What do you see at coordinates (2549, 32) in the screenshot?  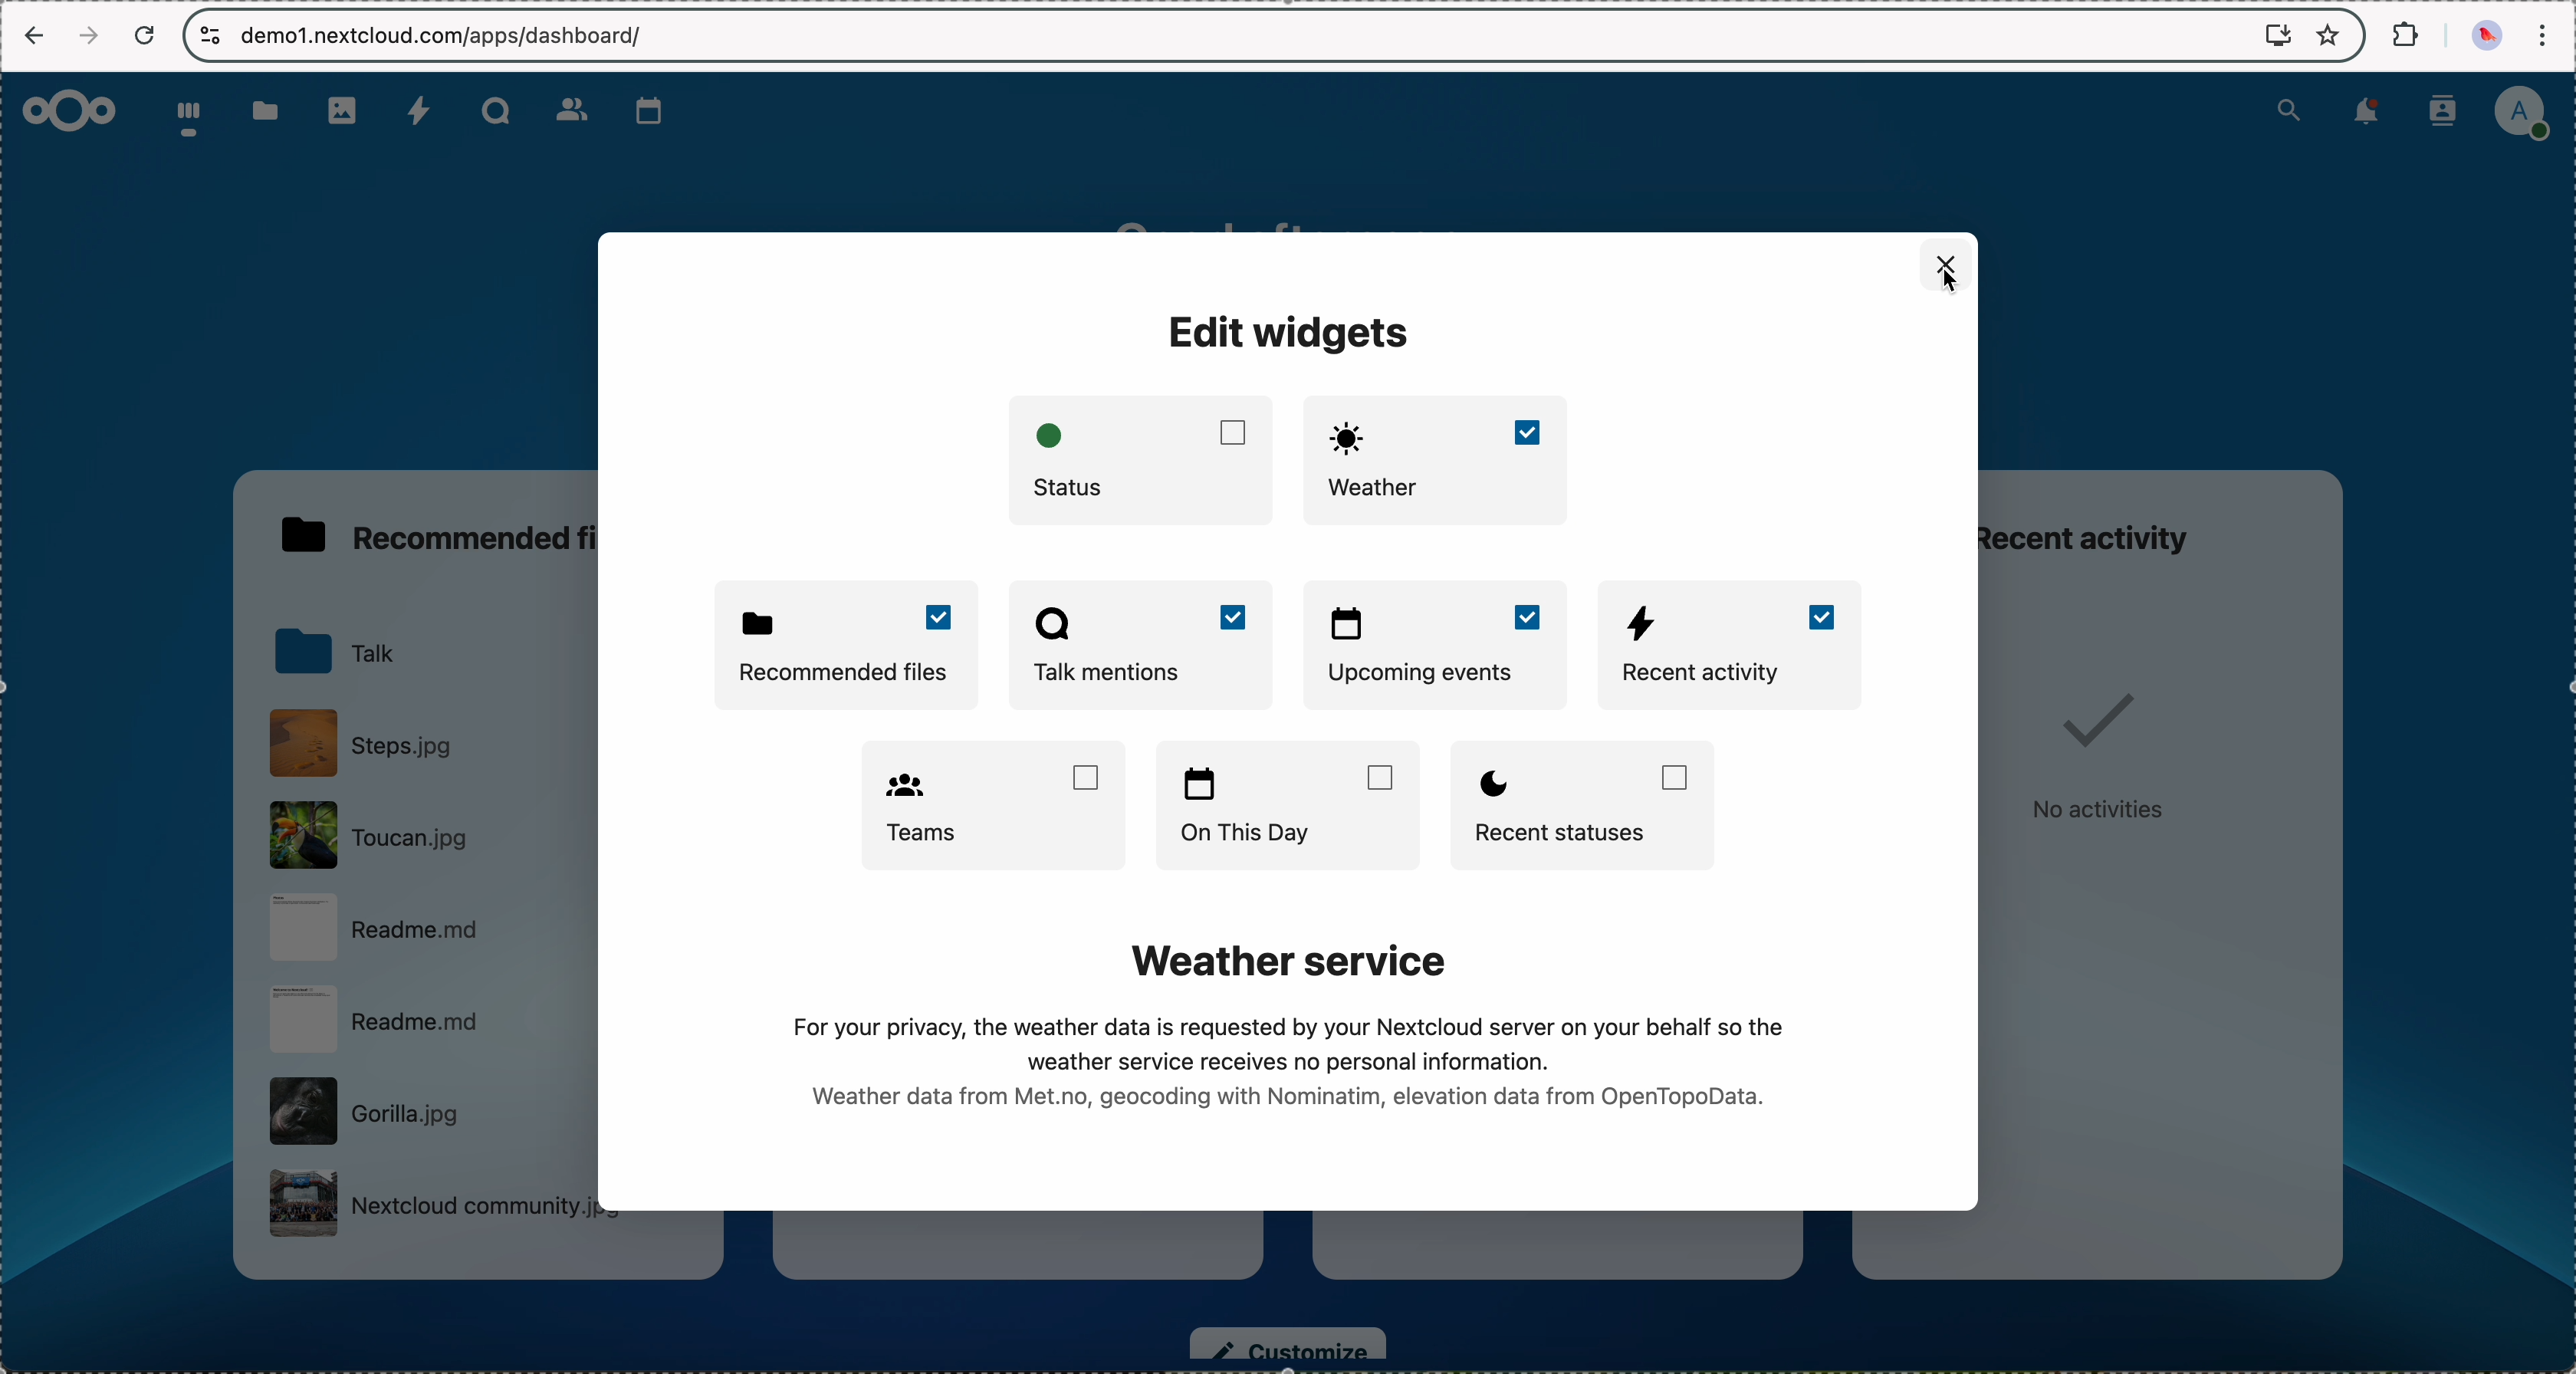 I see `customize and control Google Chrome` at bounding box center [2549, 32].